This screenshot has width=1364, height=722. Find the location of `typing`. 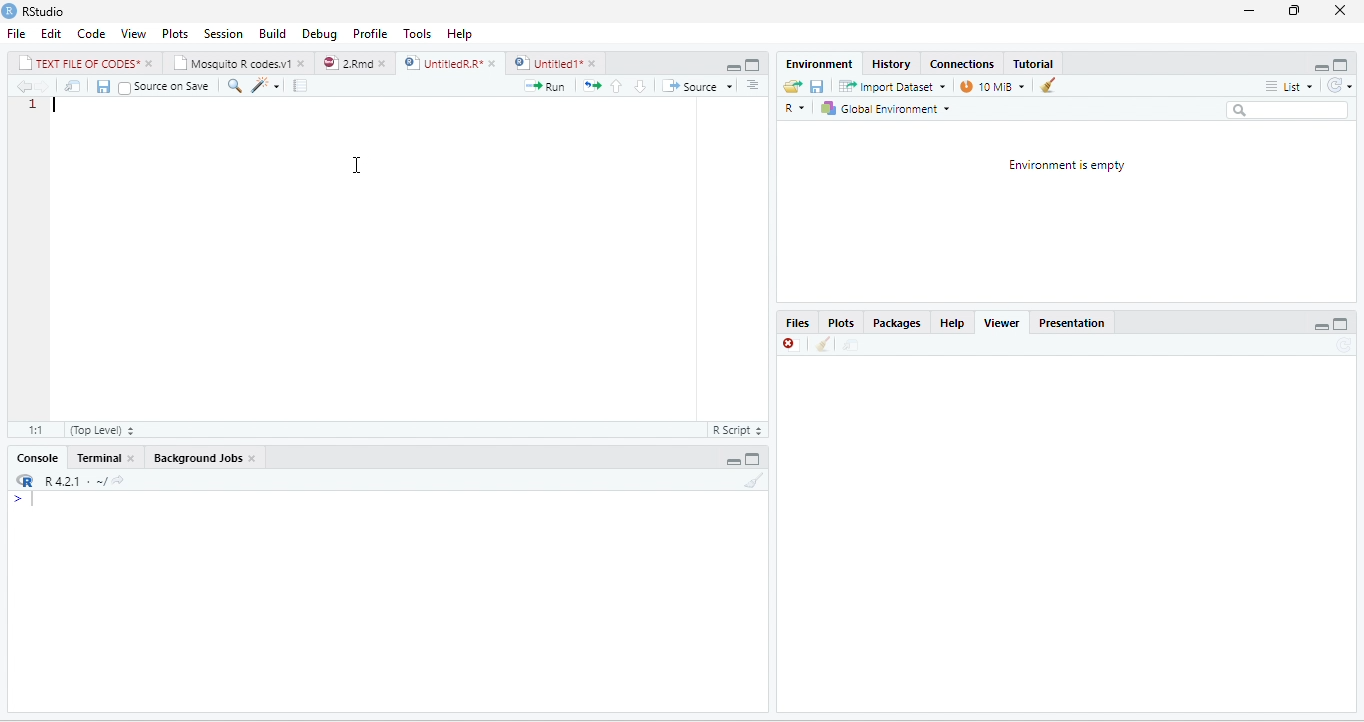

typing is located at coordinates (56, 106).